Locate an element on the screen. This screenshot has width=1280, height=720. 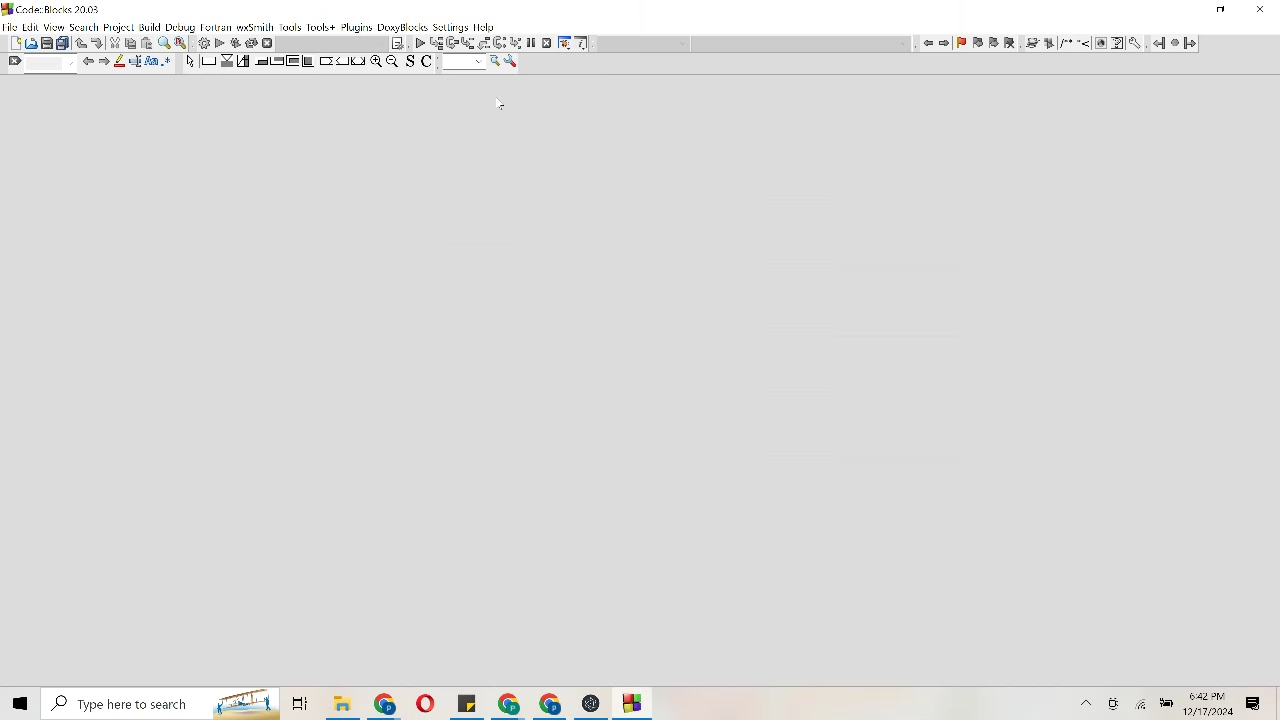
Cancel is located at coordinates (268, 43).